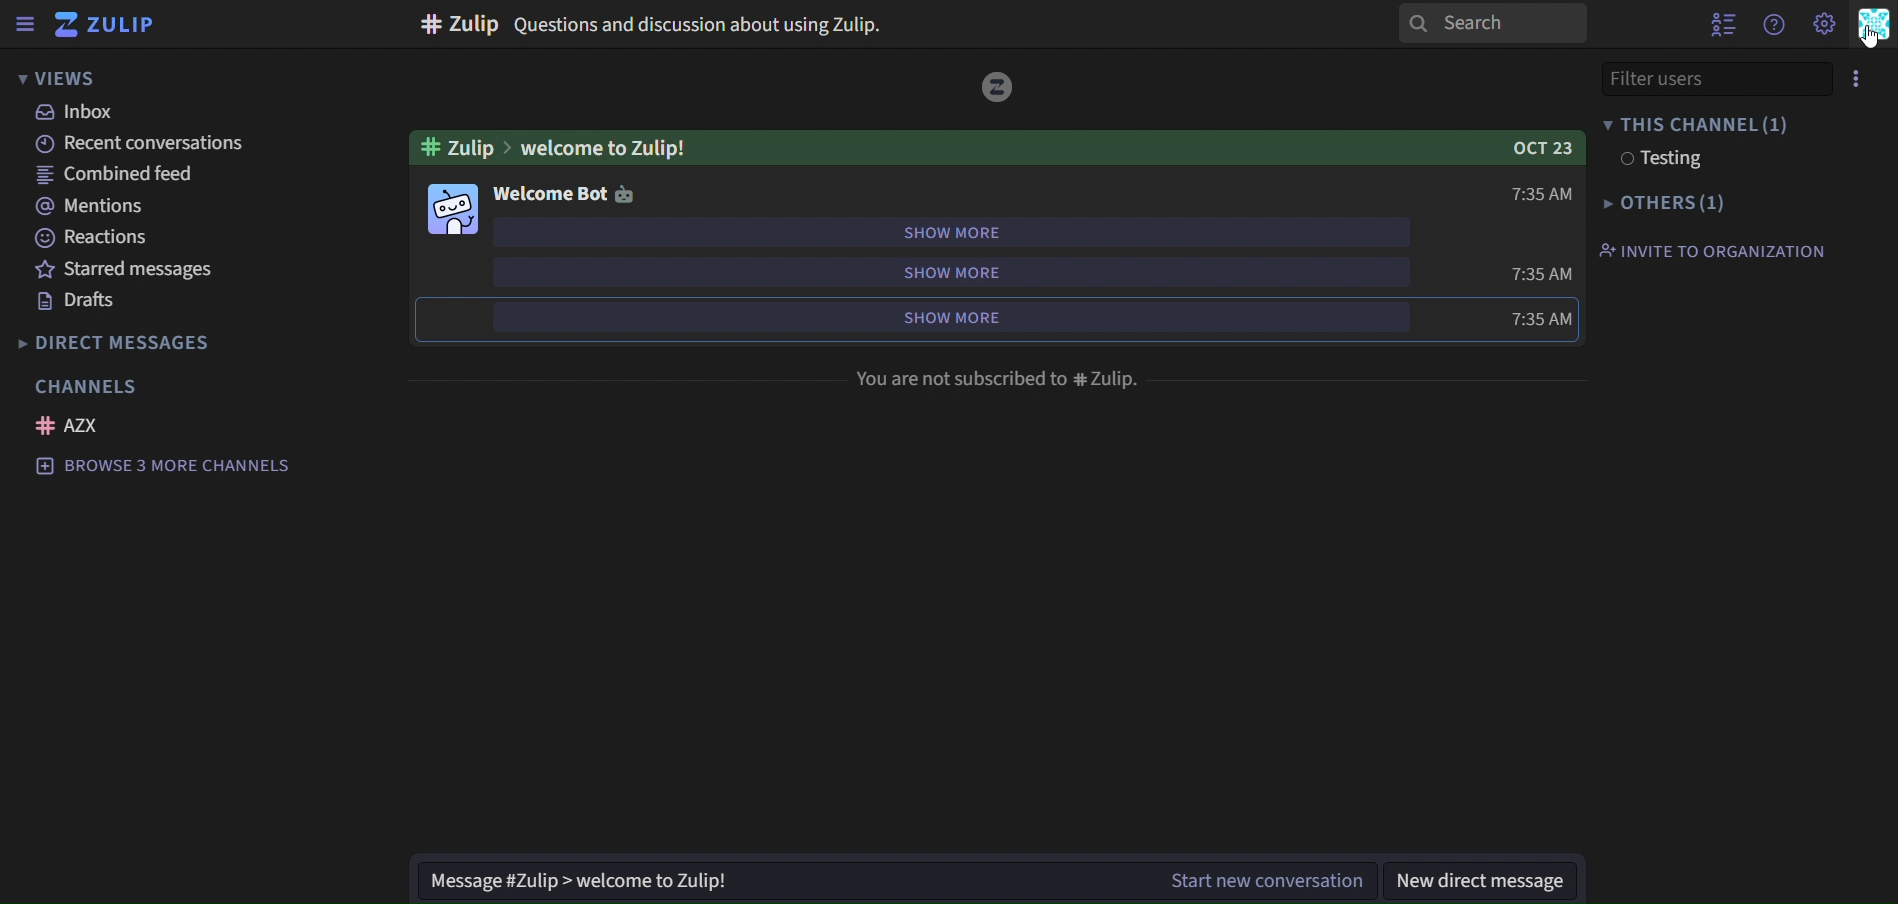  What do you see at coordinates (952, 318) in the screenshot?
I see `show more` at bounding box center [952, 318].